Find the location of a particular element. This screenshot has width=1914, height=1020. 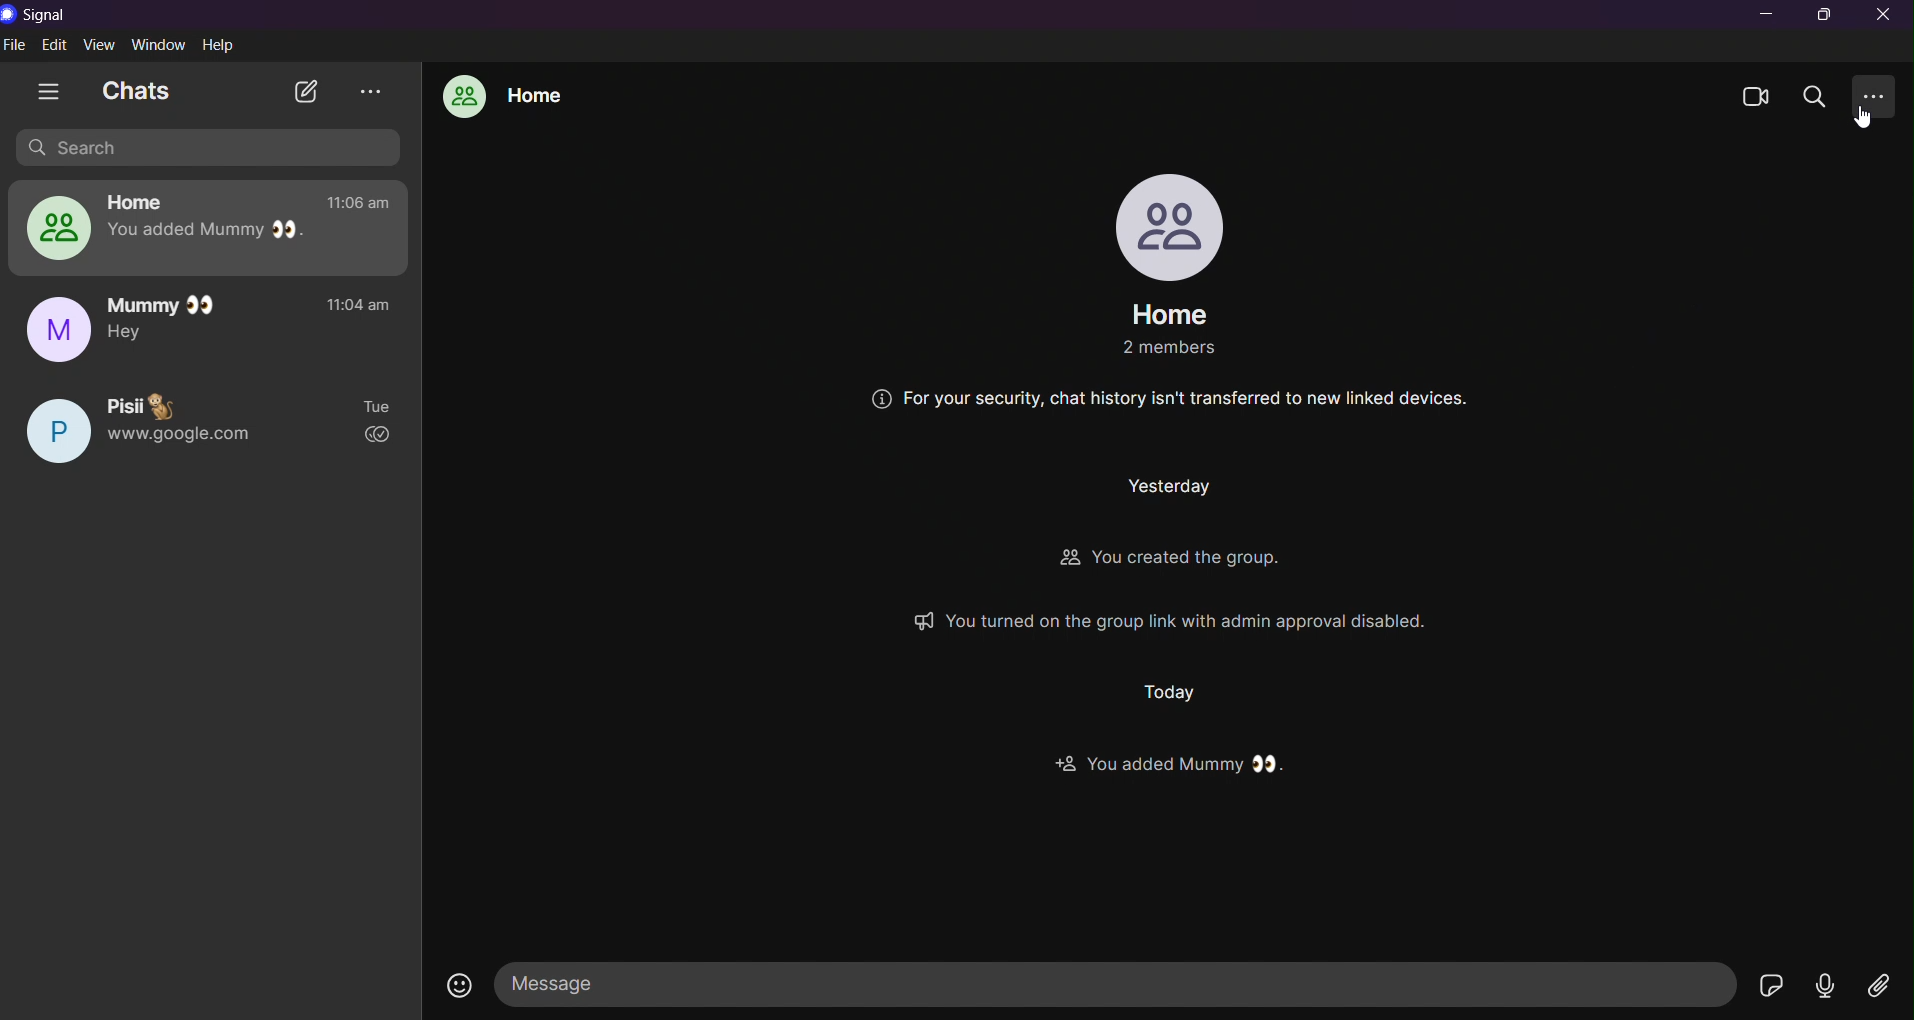

minimize is located at coordinates (1768, 16).